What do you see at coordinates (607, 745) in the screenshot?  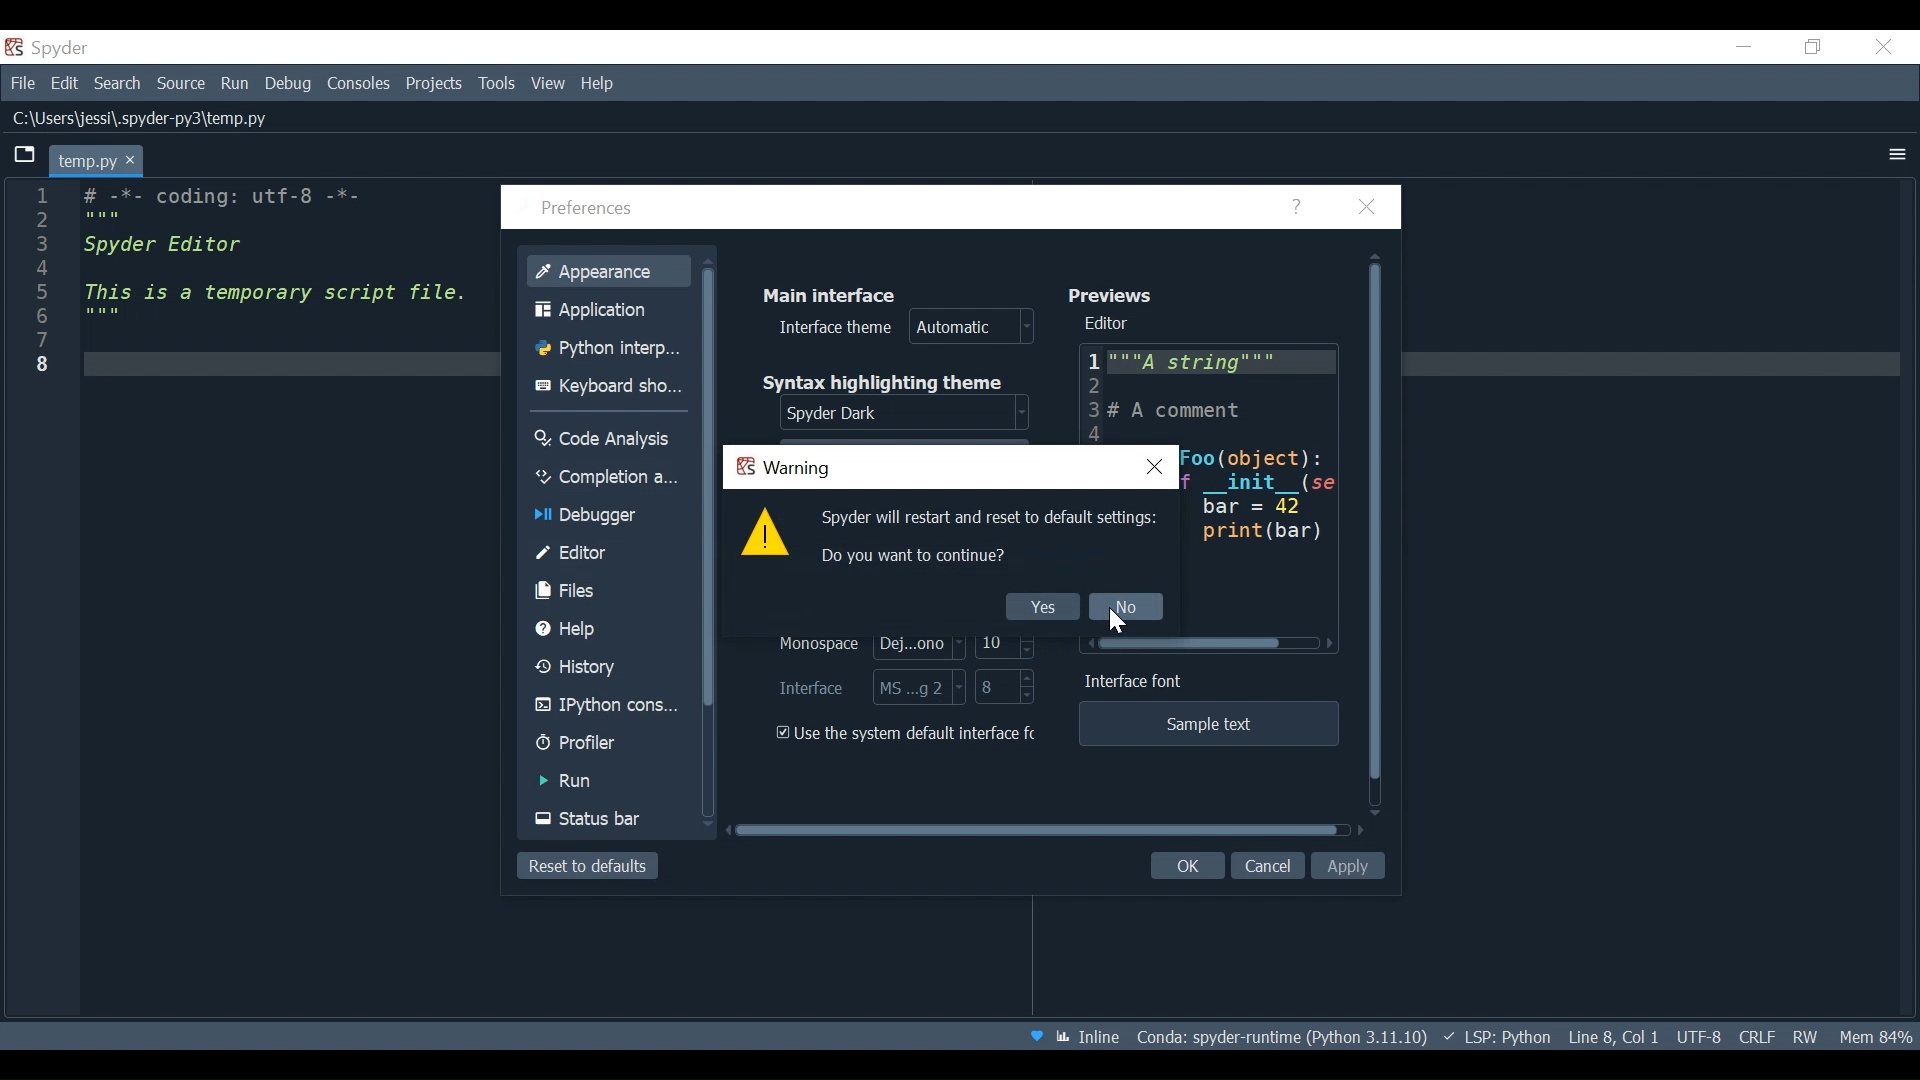 I see `Profiler` at bounding box center [607, 745].